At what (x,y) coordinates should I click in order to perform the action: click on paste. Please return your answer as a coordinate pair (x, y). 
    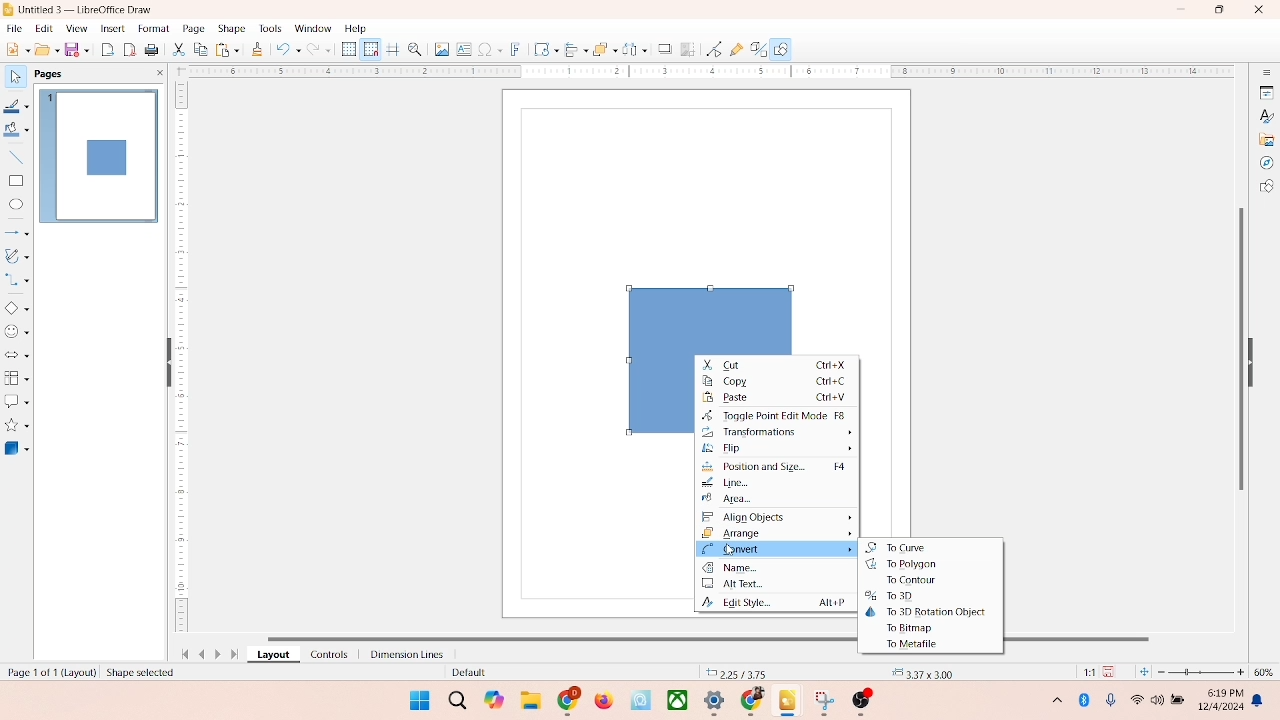
    Looking at the image, I should click on (779, 398).